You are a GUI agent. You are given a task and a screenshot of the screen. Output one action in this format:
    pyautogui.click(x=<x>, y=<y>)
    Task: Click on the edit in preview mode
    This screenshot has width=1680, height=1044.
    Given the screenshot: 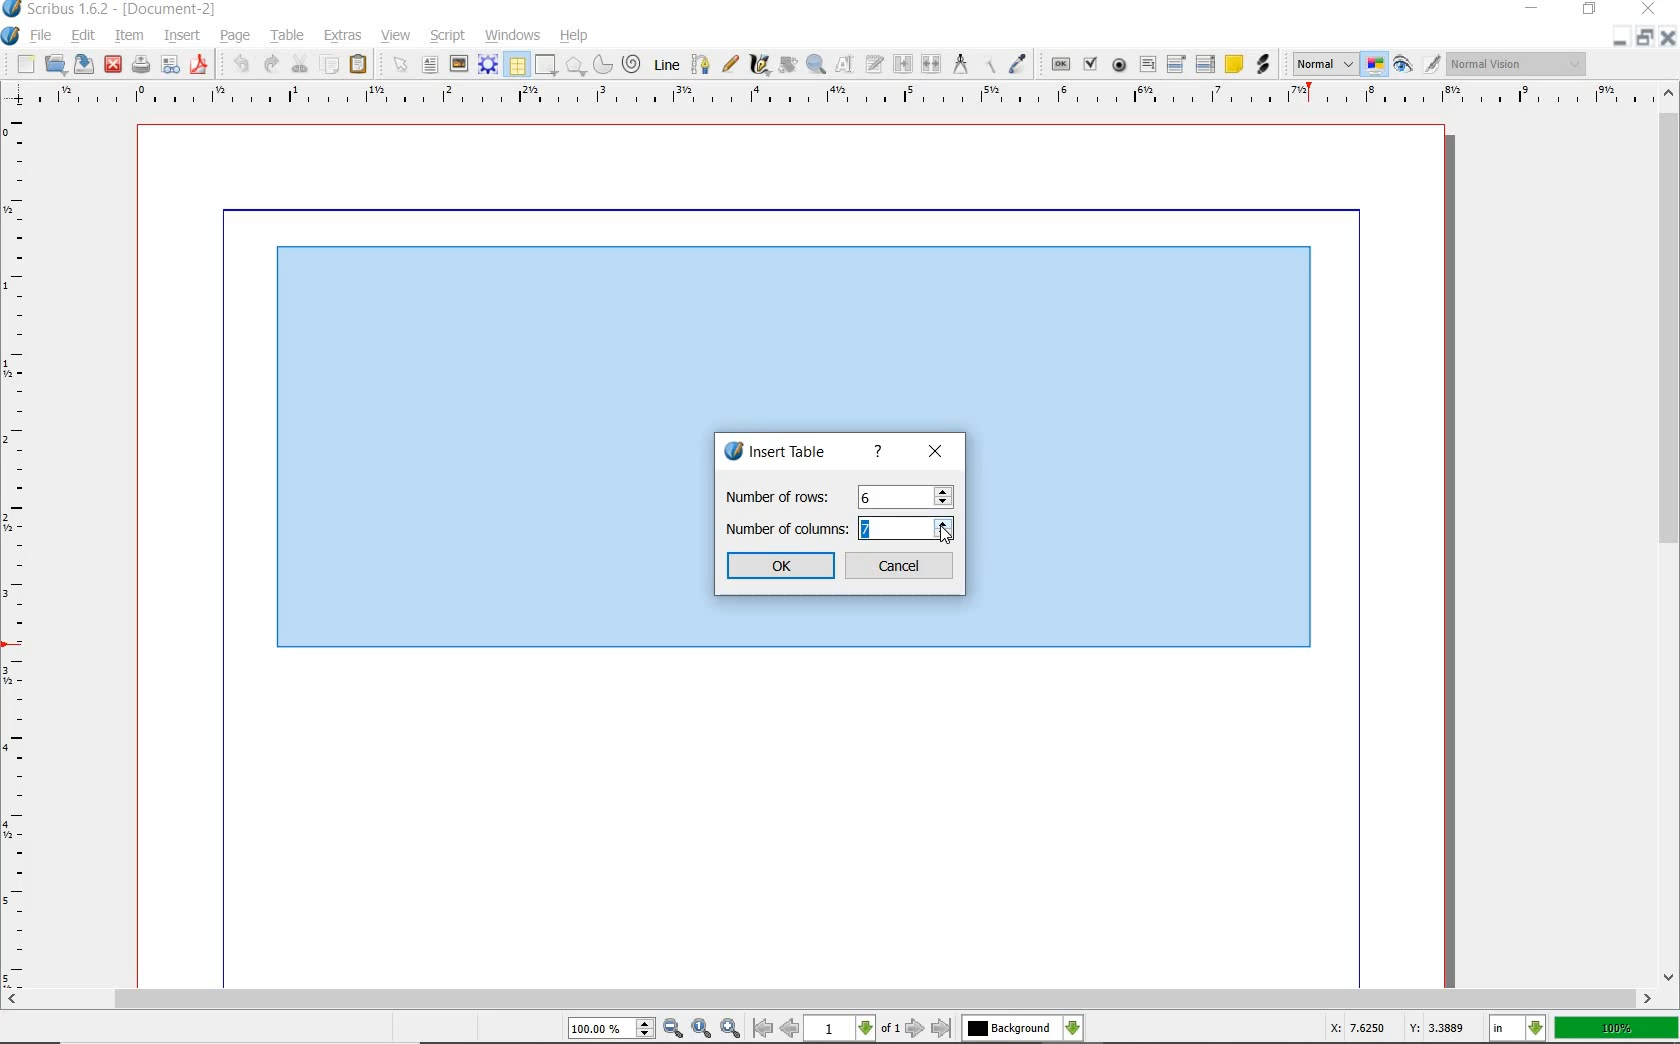 What is the action you would take?
    pyautogui.click(x=1431, y=64)
    